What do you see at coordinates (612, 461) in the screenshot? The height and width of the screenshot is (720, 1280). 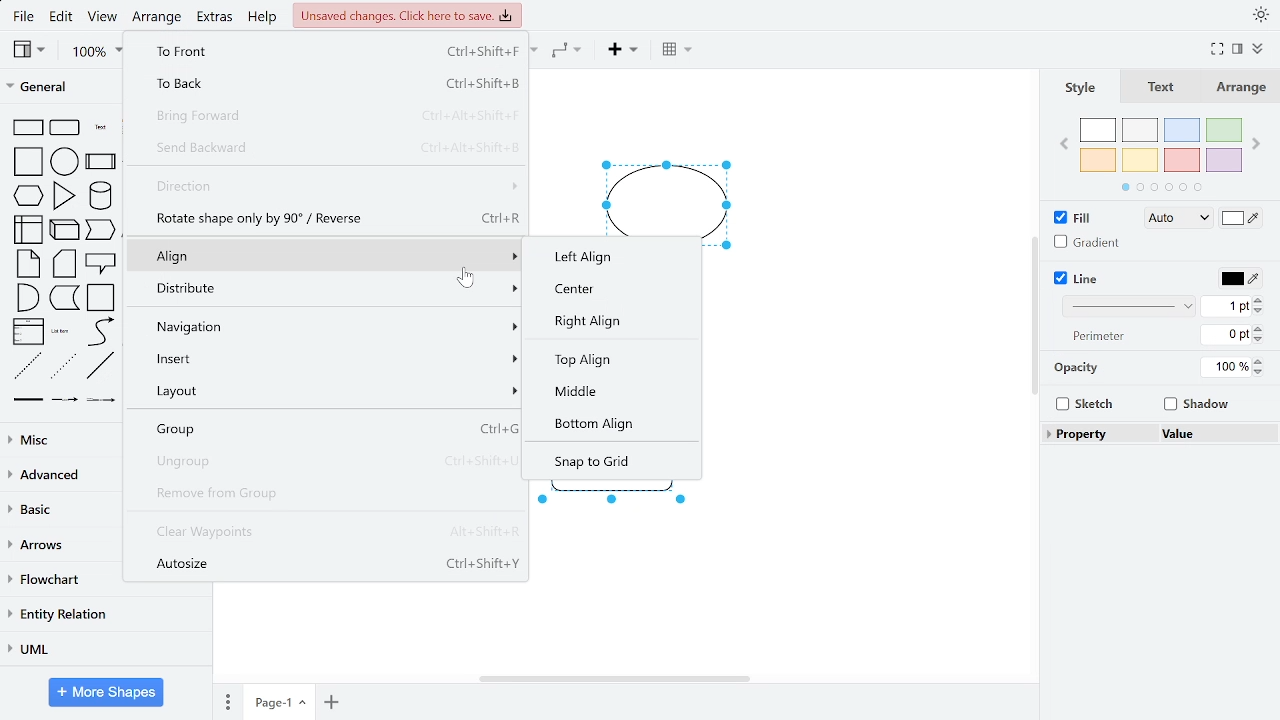 I see `snap to grid` at bounding box center [612, 461].